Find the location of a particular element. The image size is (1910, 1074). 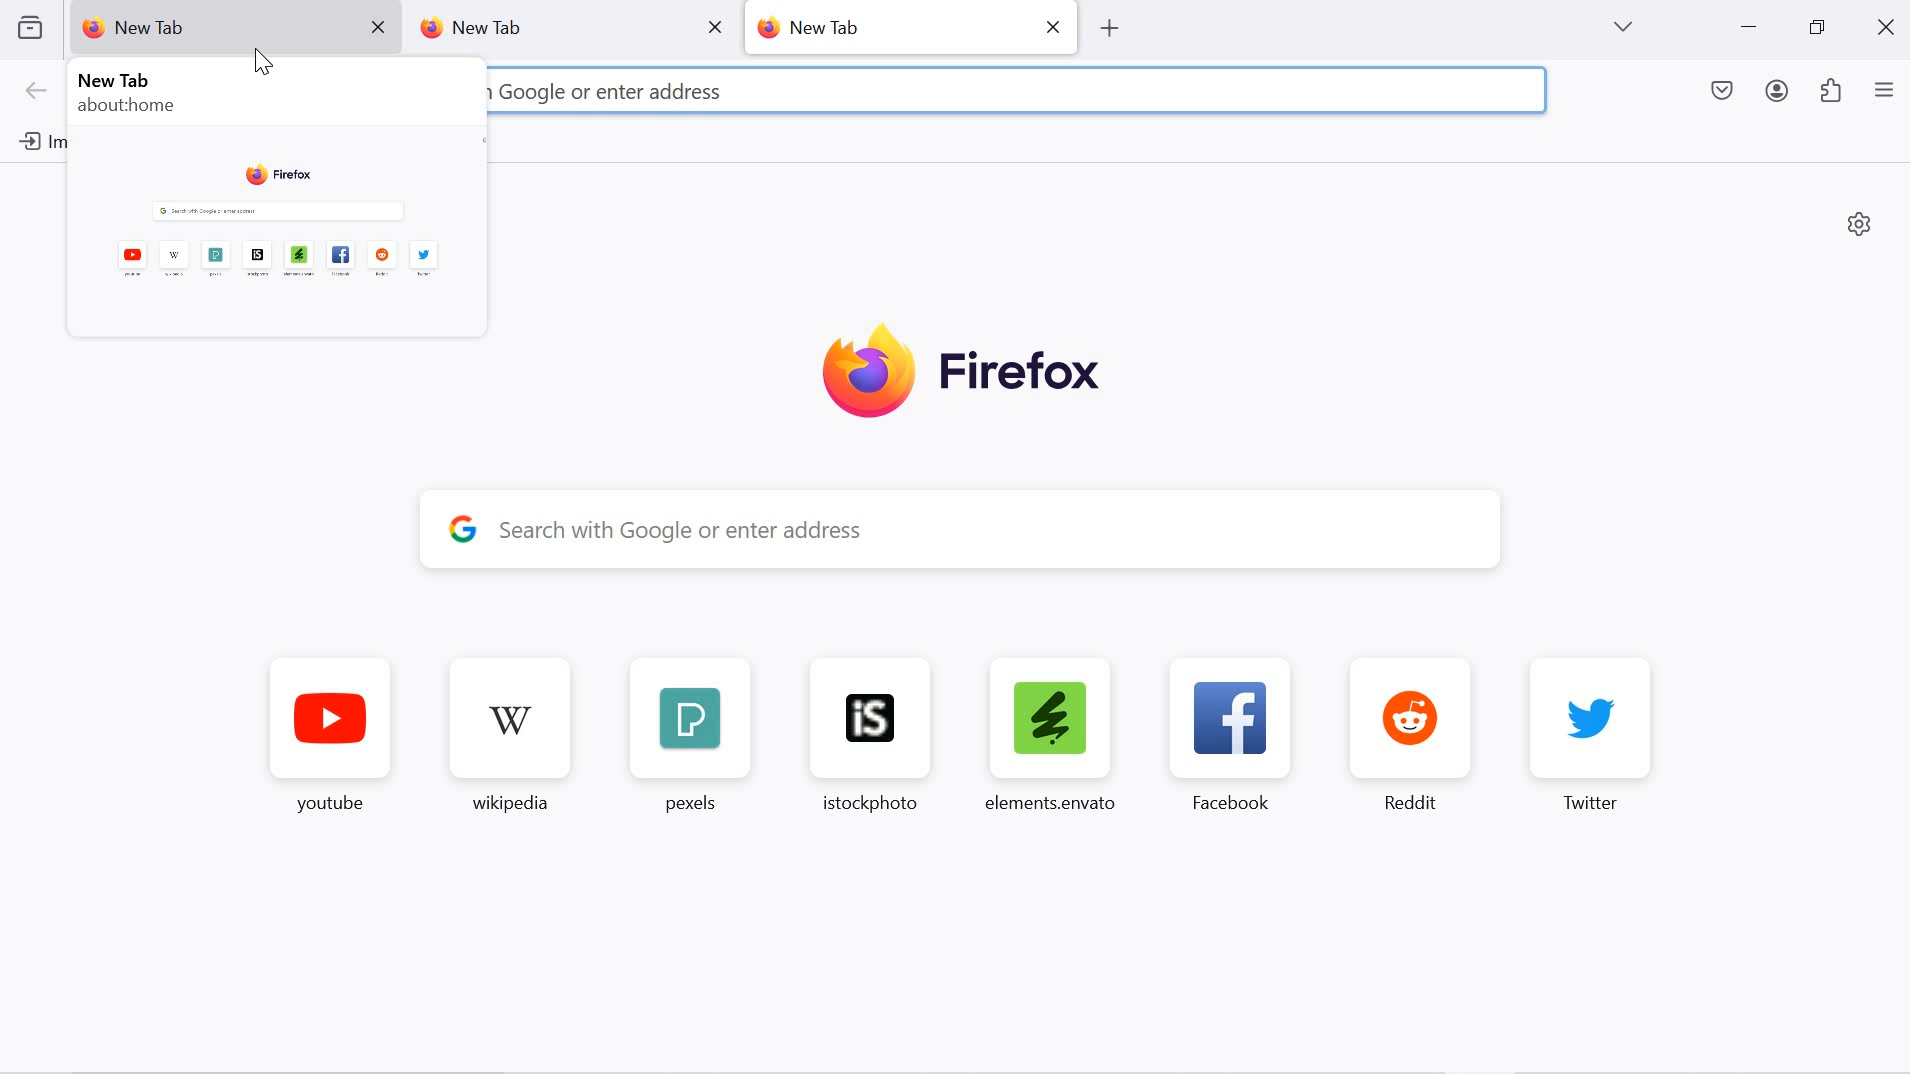

import bookmarks is located at coordinates (35, 141).